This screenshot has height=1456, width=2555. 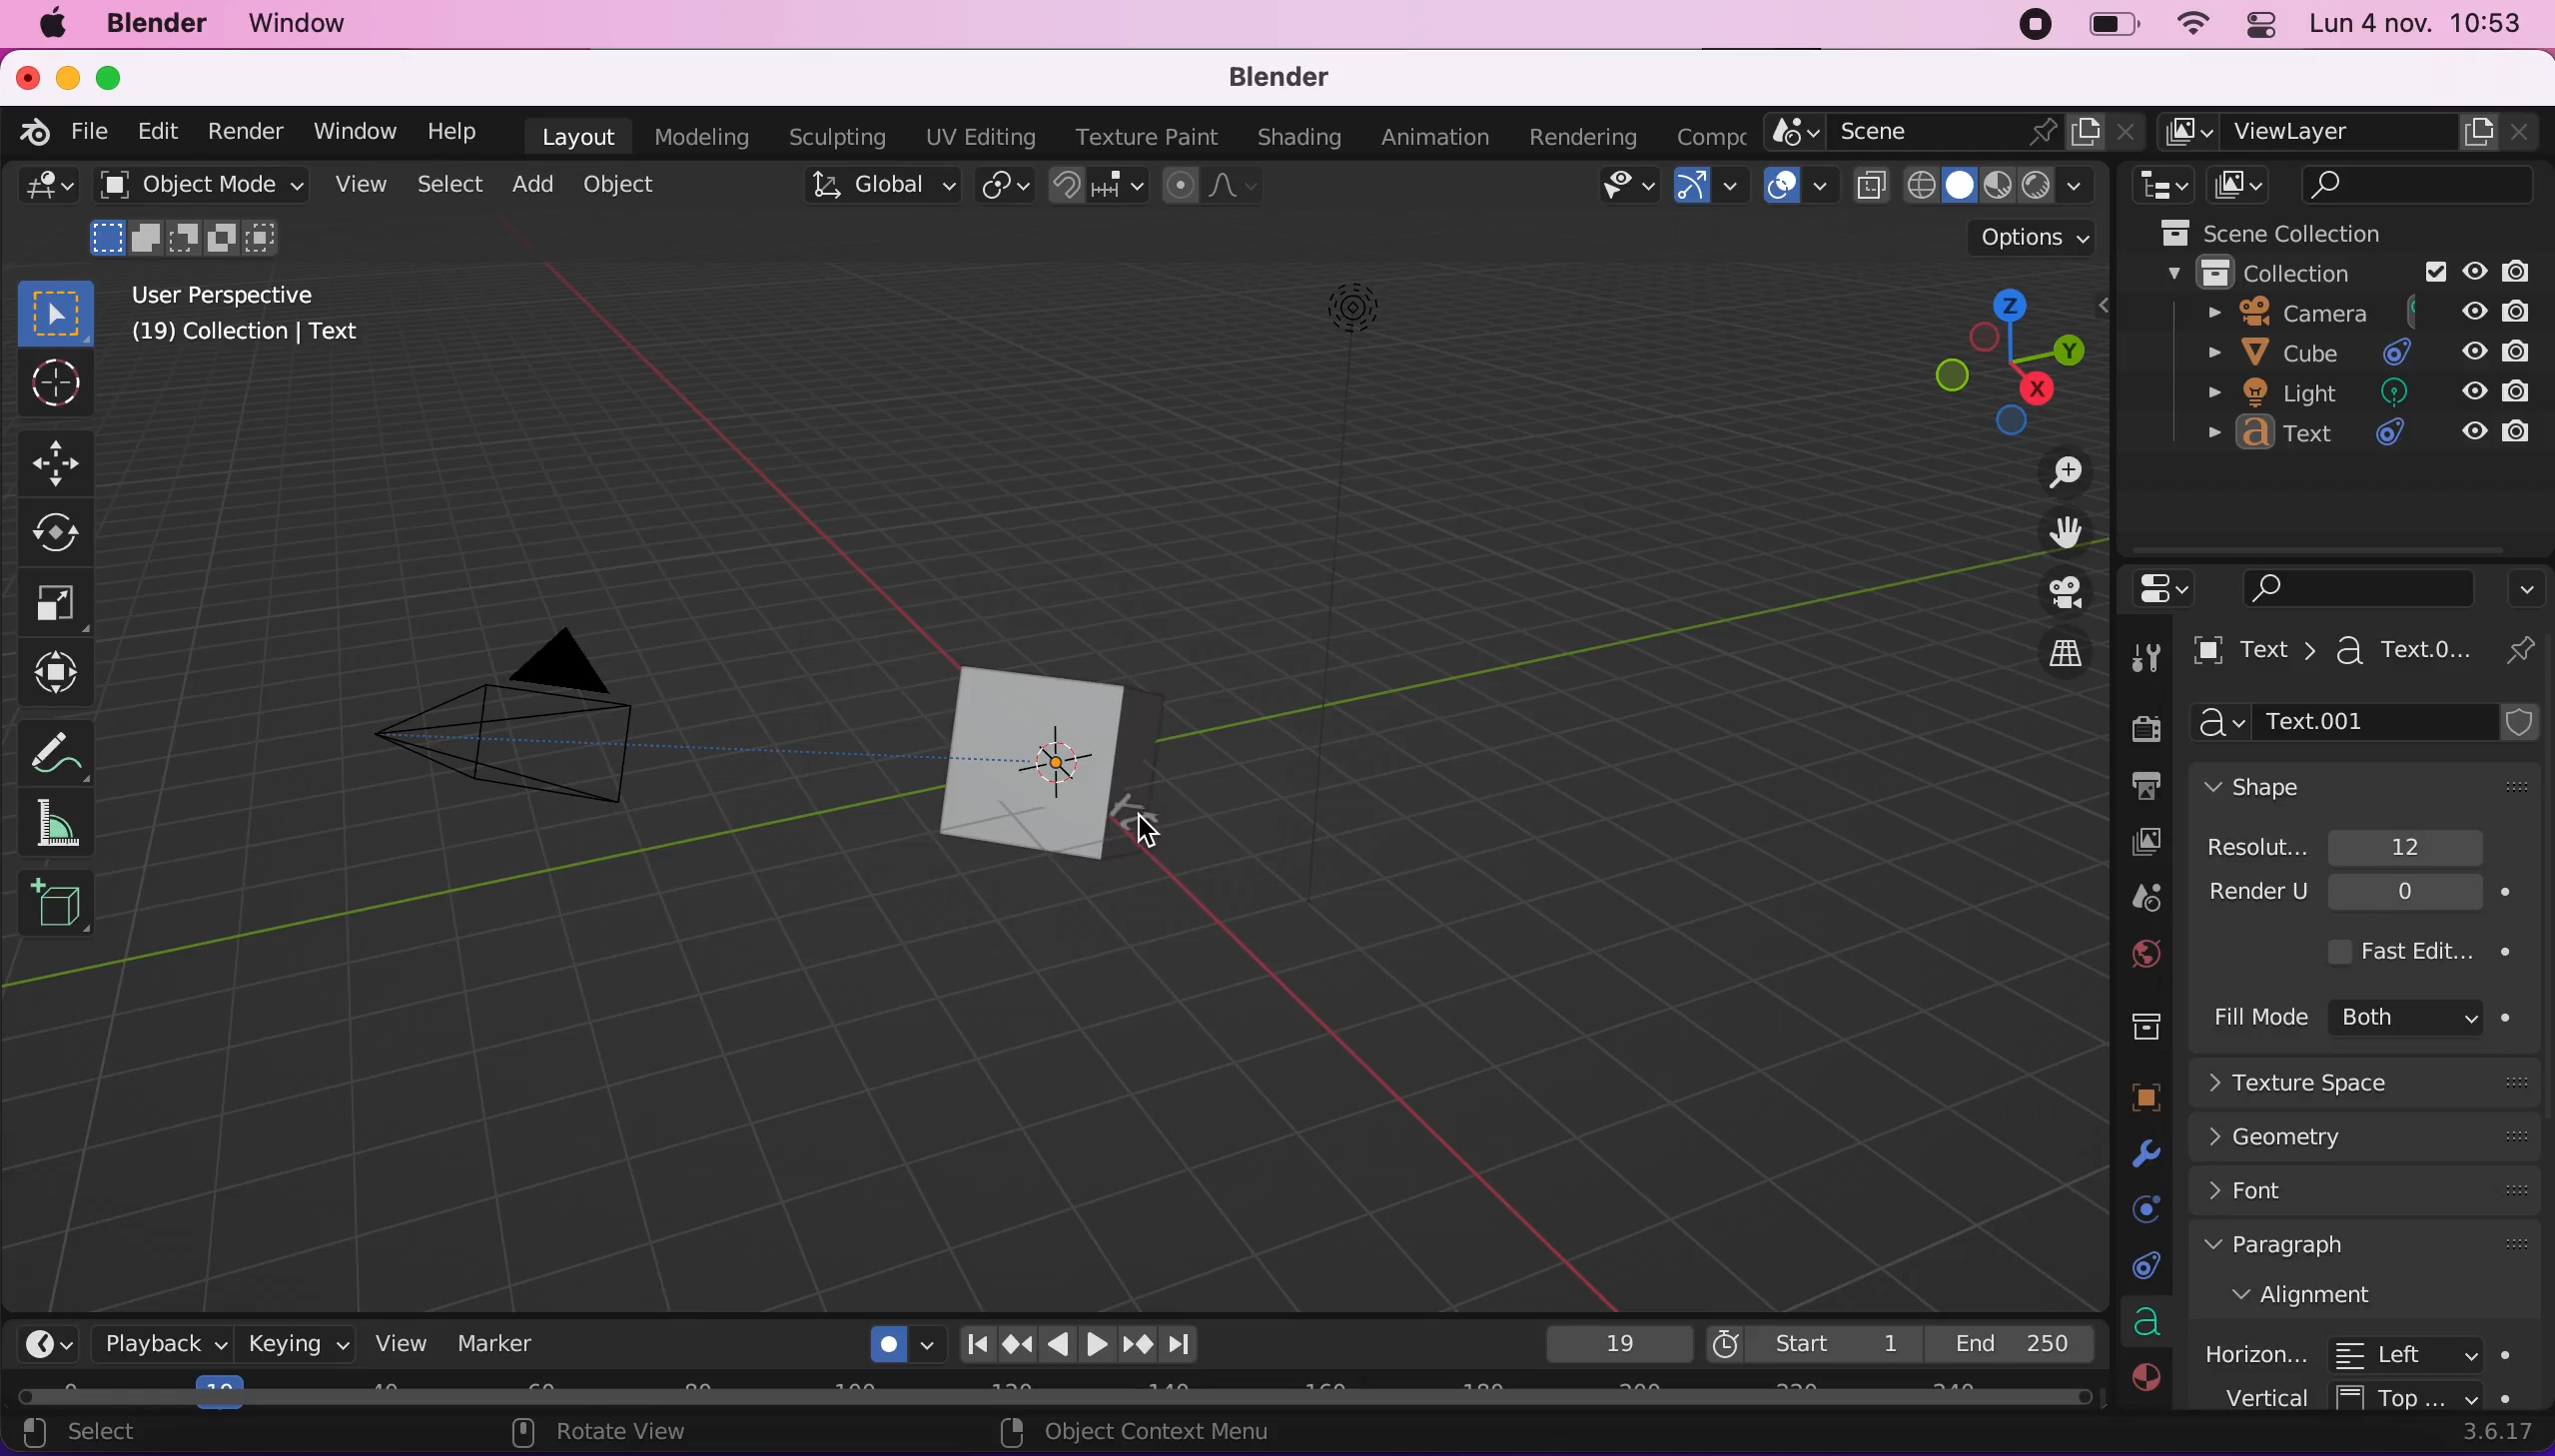 What do you see at coordinates (2130, 844) in the screenshot?
I see `viewlayer` at bounding box center [2130, 844].